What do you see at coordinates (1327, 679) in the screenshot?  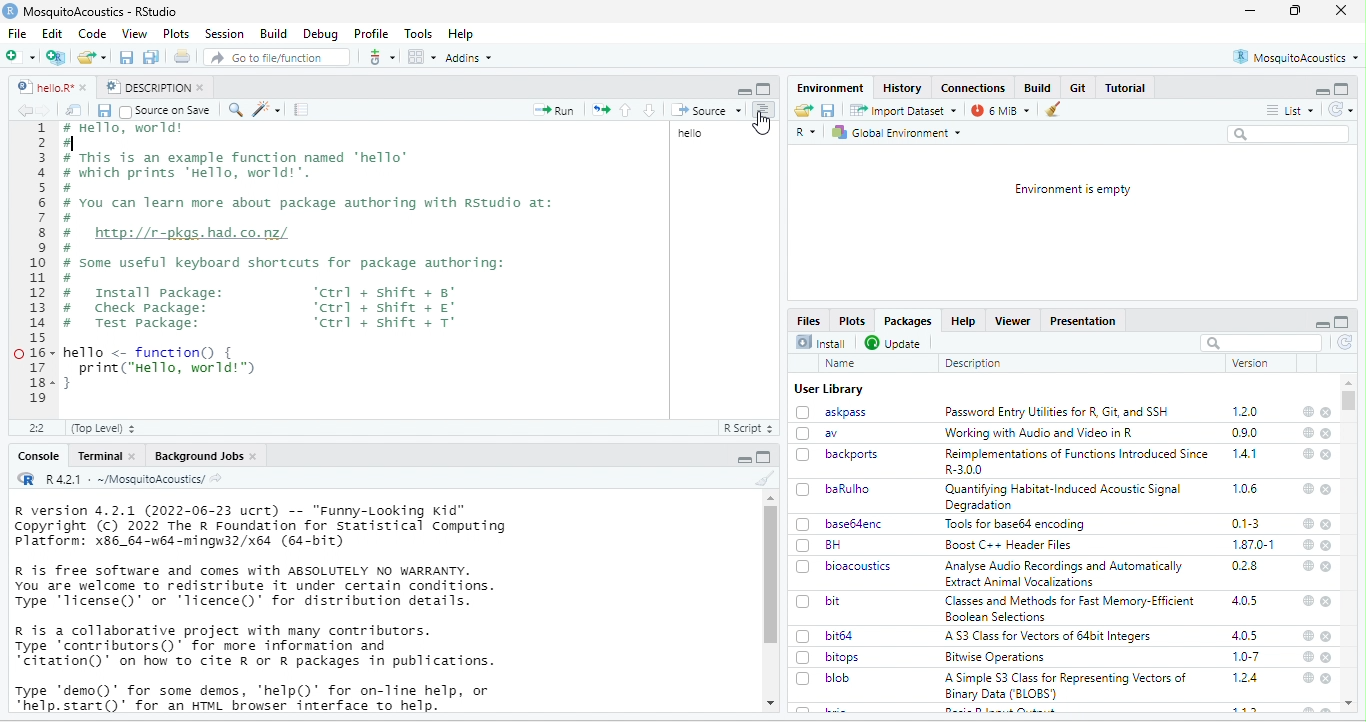 I see `close` at bounding box center [1327, 679].